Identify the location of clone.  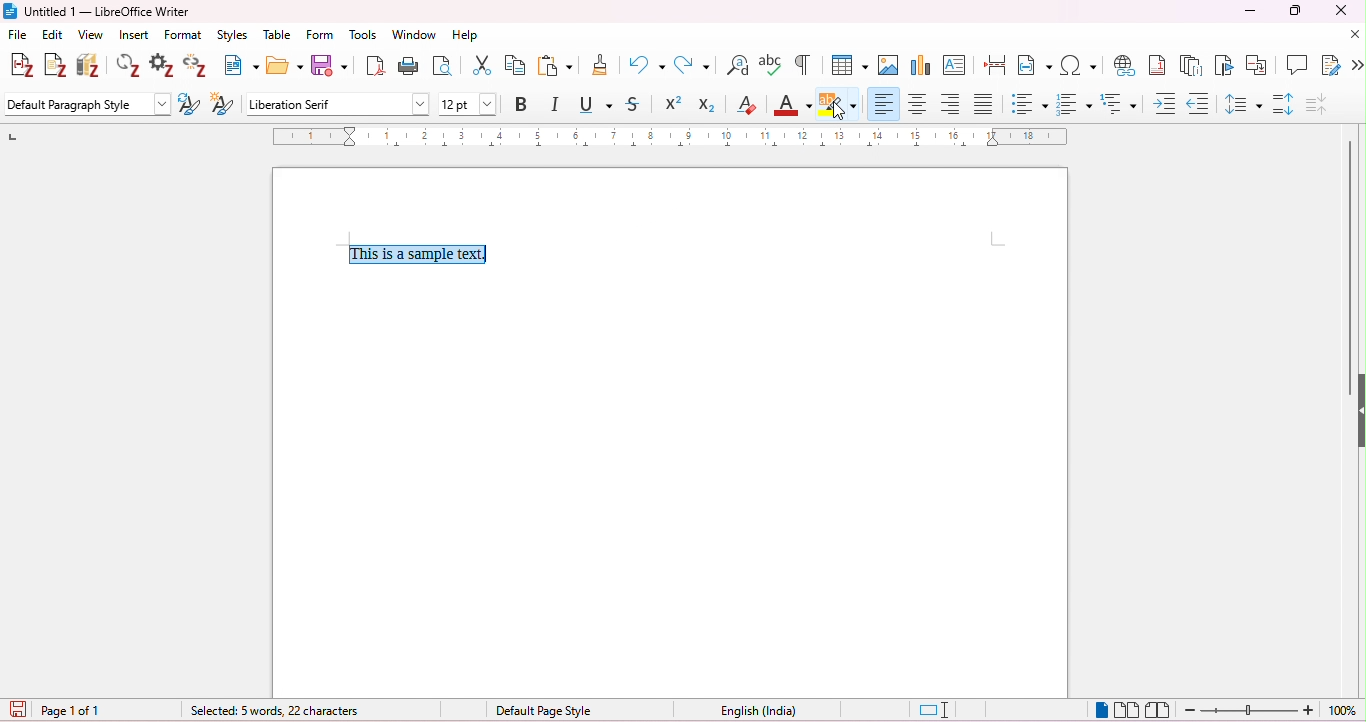
(602, 64).